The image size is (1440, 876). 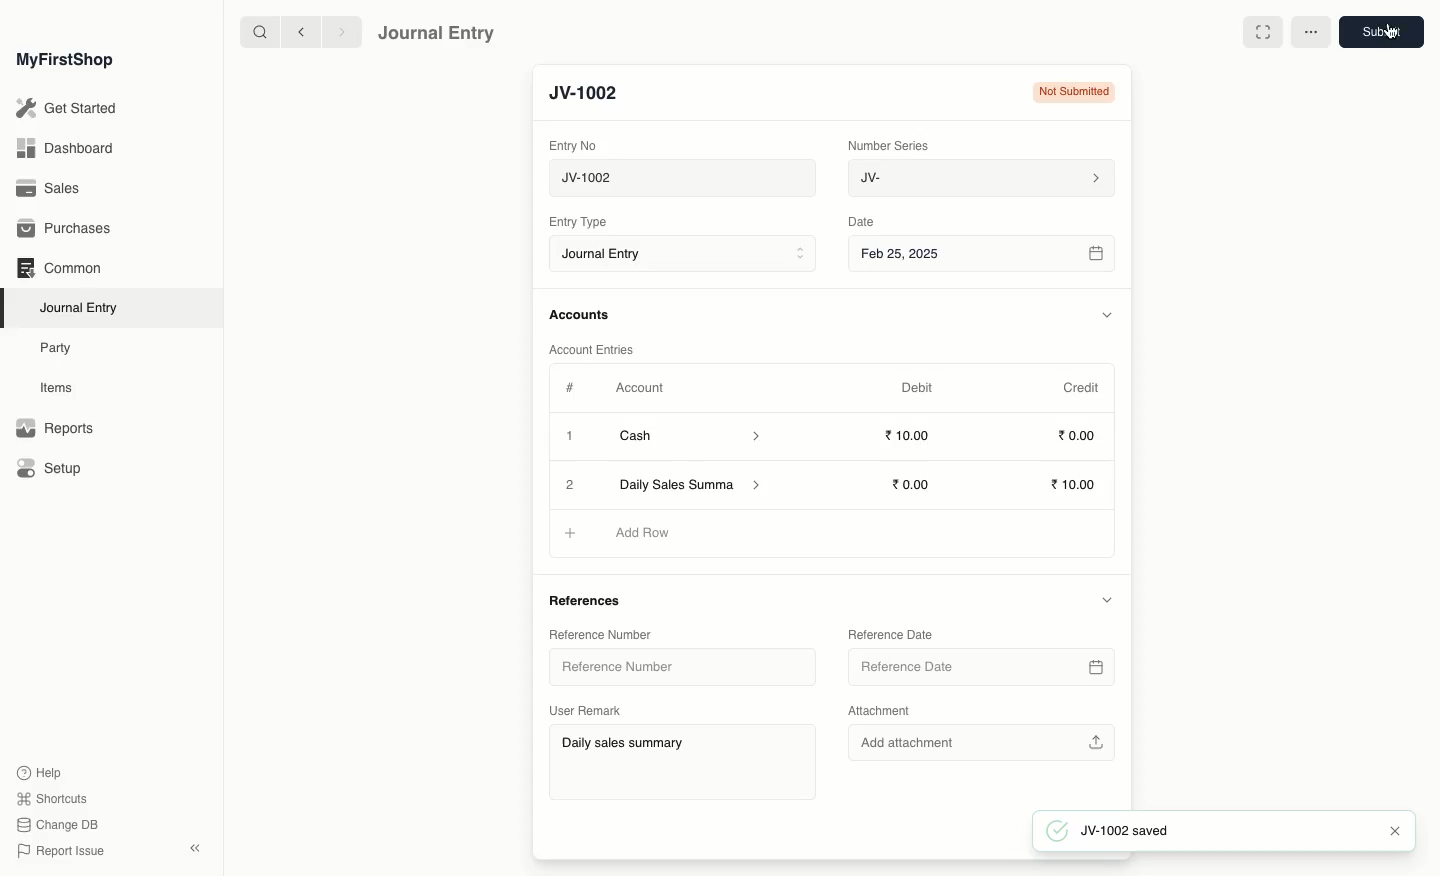 I want to click on Items, so click(x=62, y=388).